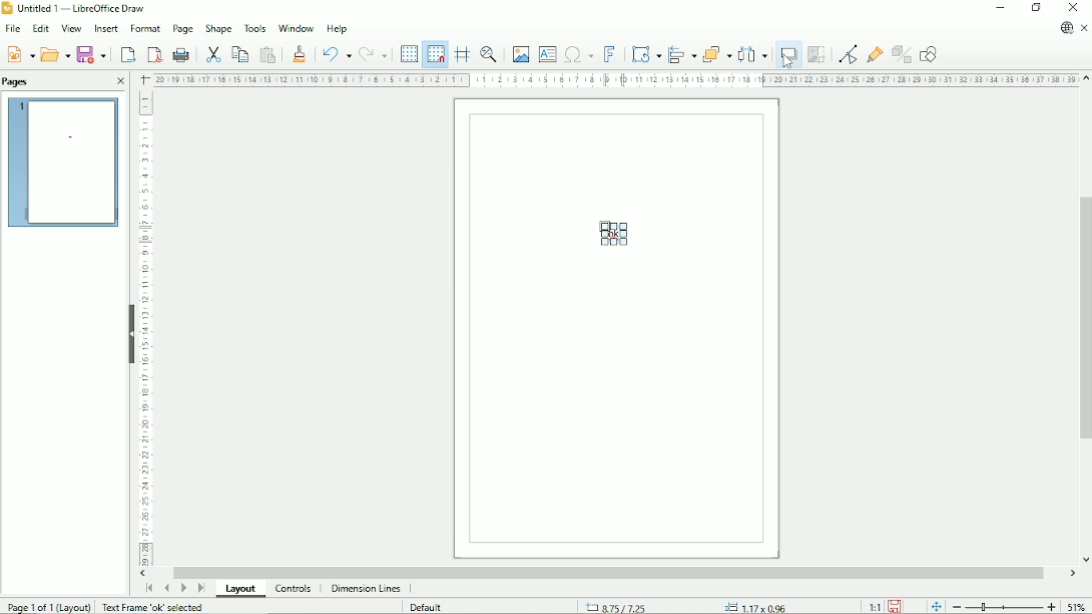 The width and height of the screenshot is (1092, 614). What do you see at coordinates (241, 54) in the screenshot?
I see `Copy` at bounding box center [241, 54].